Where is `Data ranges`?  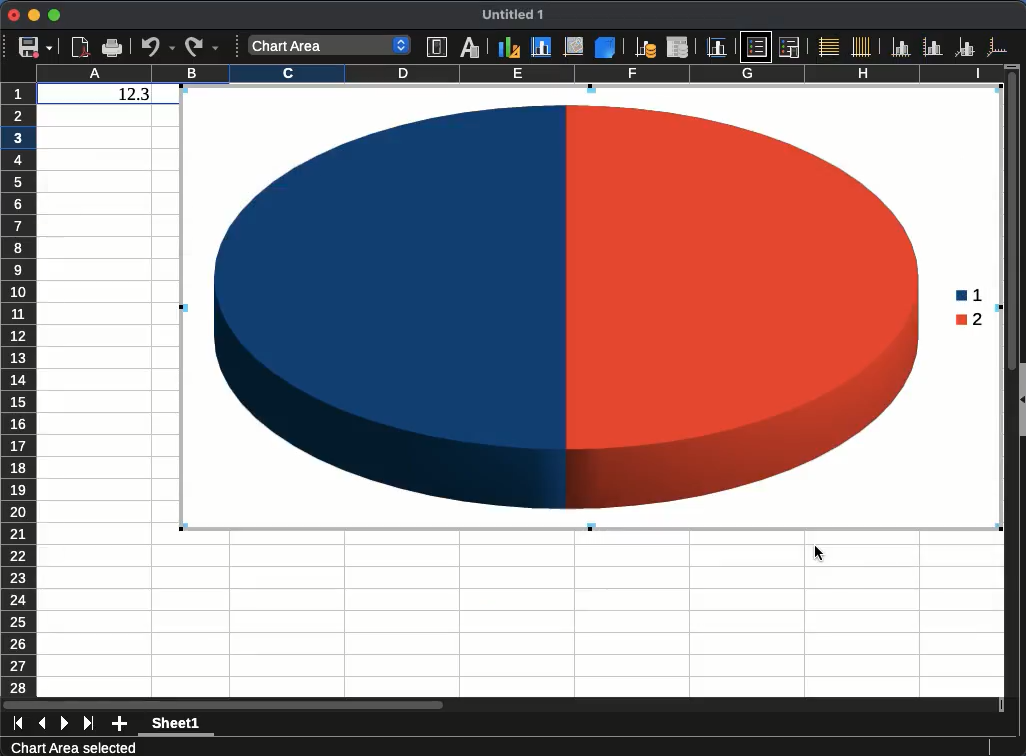
Data ranges is located at coordinates (645, 47).